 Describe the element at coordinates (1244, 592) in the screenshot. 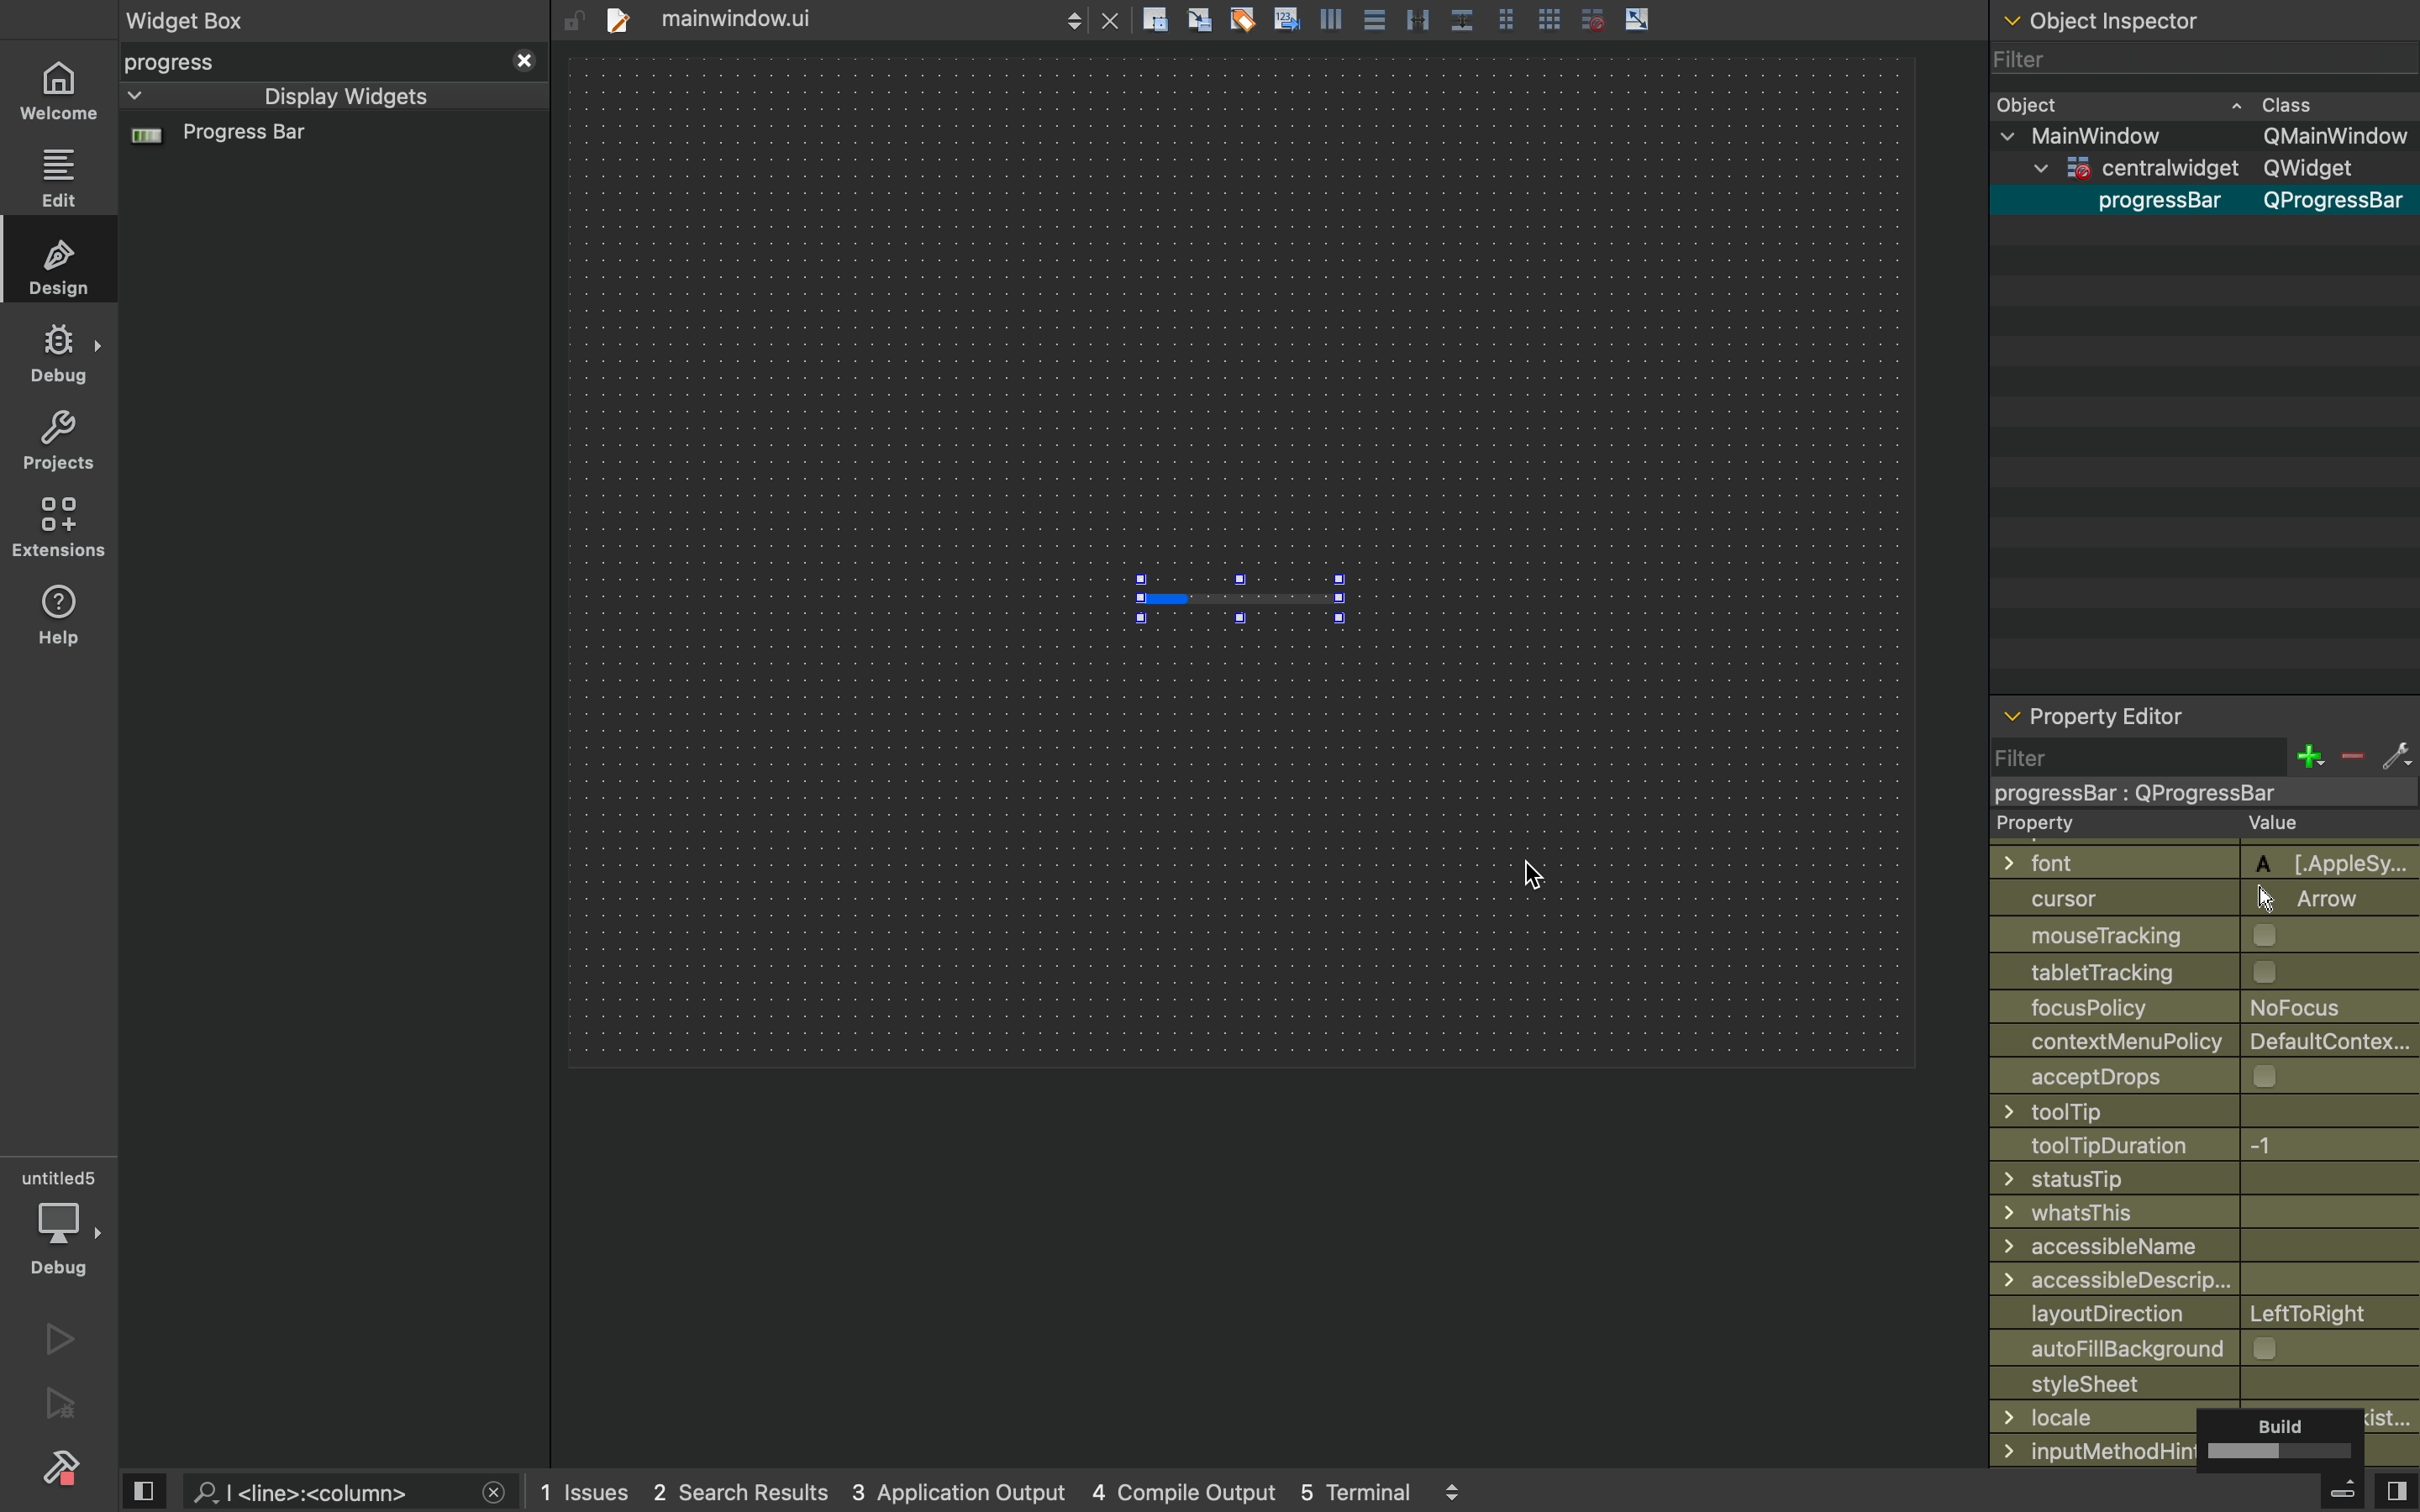

I see `progressbar` at that location.